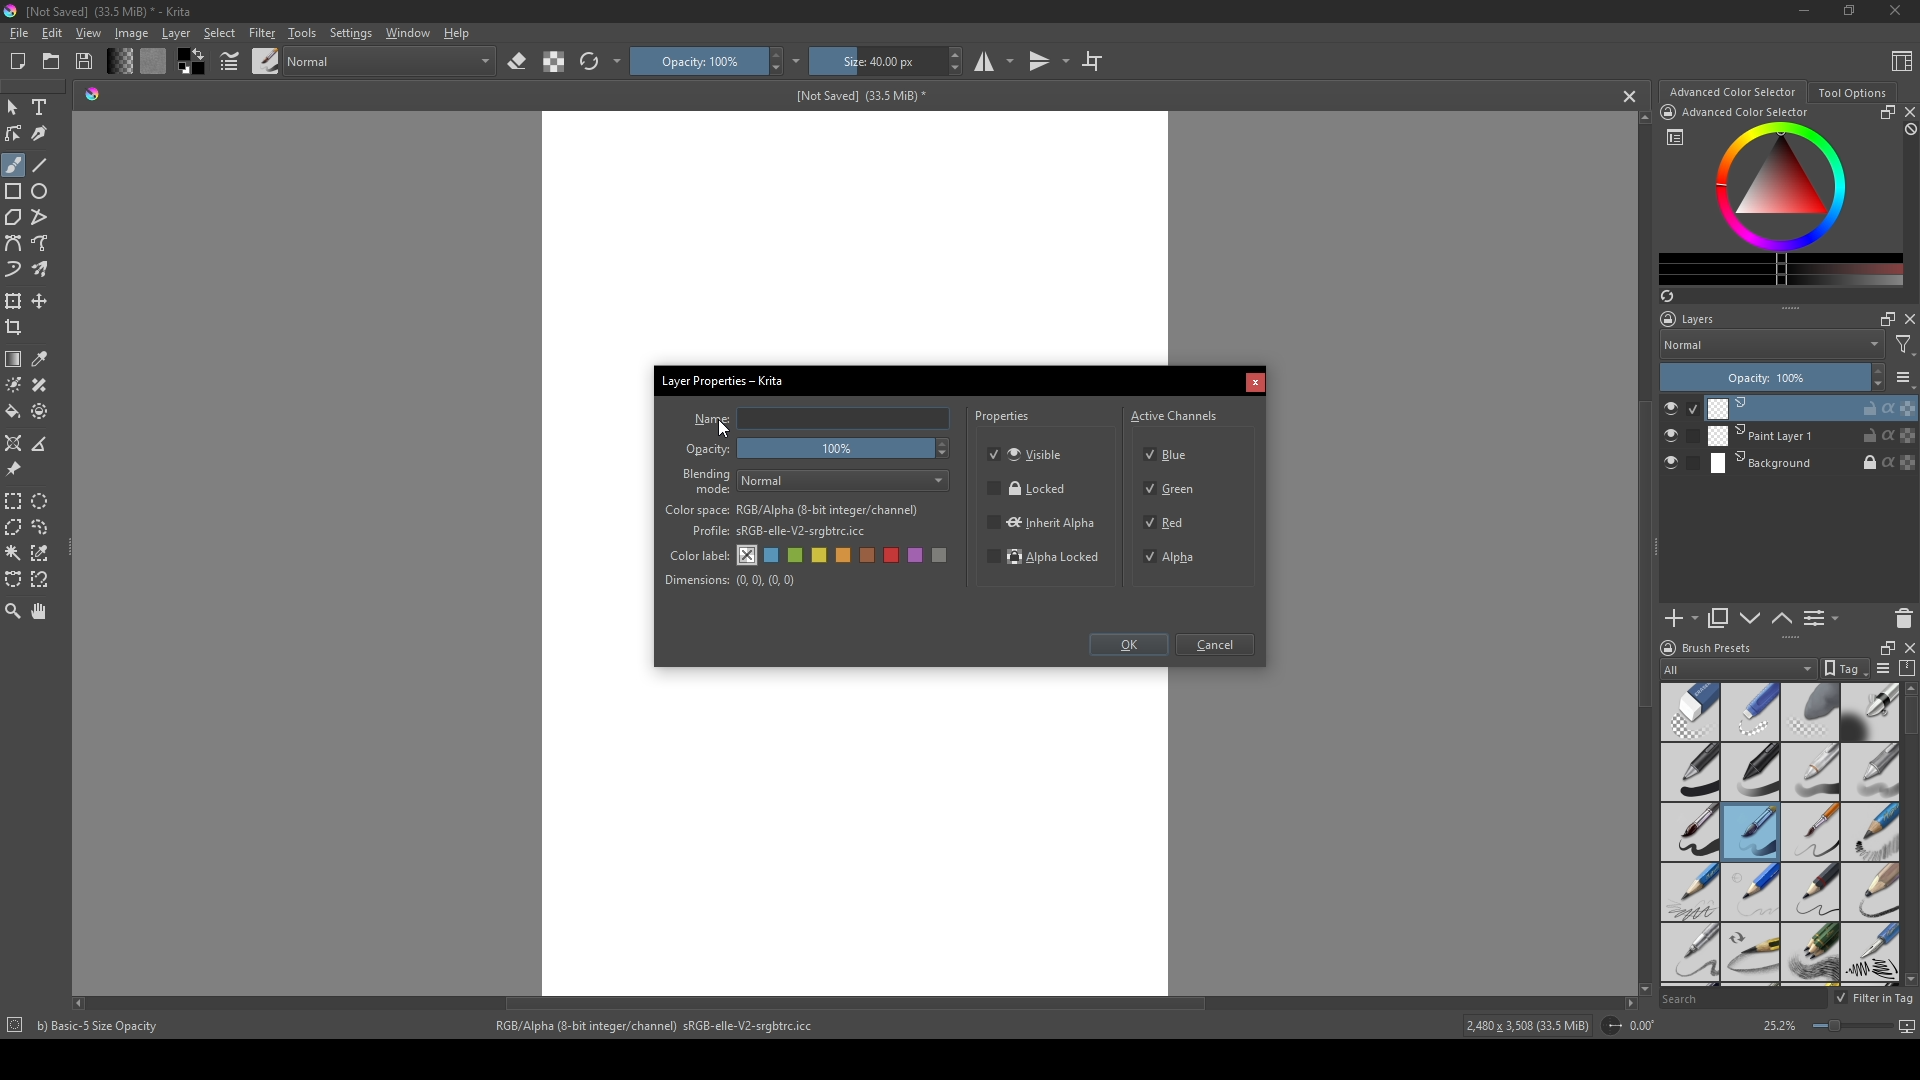 This screenshot has width=1920, height=1080. Describe the element at coordinates (1908, 688) in the screenshot. I see `scroll up` at that location.